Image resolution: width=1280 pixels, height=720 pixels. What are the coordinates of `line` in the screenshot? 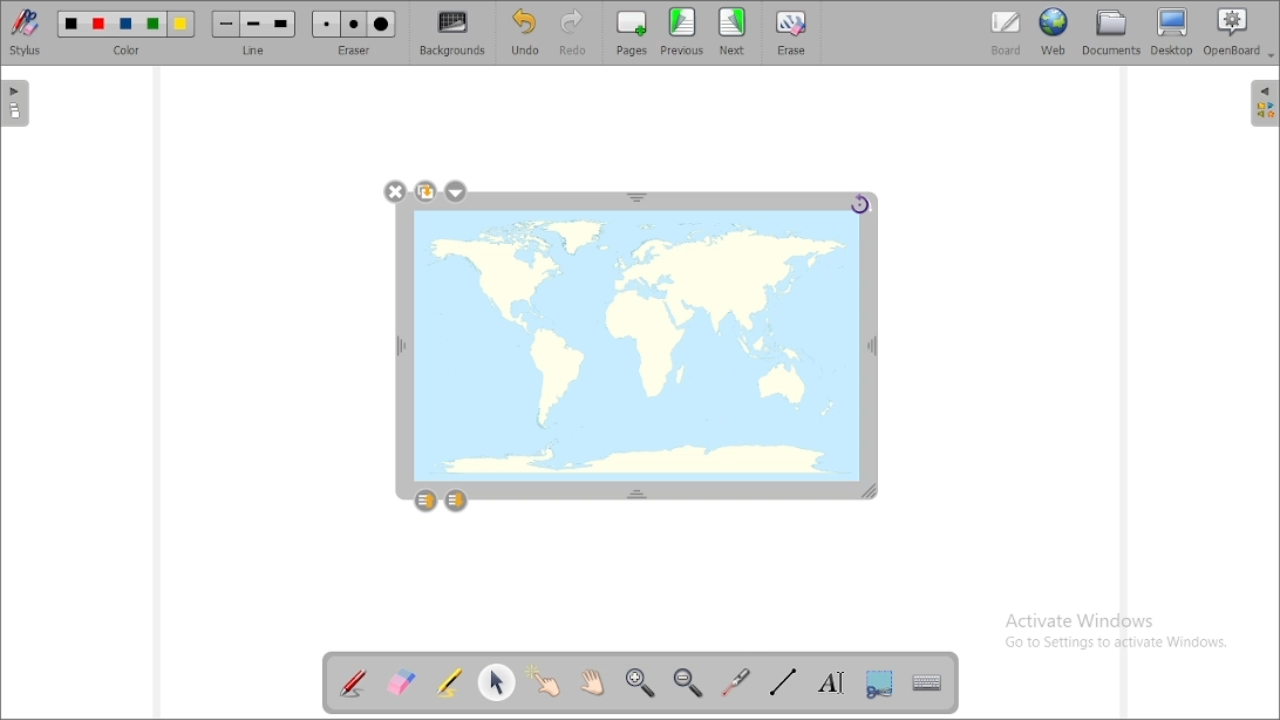 It's located at (254, 33).